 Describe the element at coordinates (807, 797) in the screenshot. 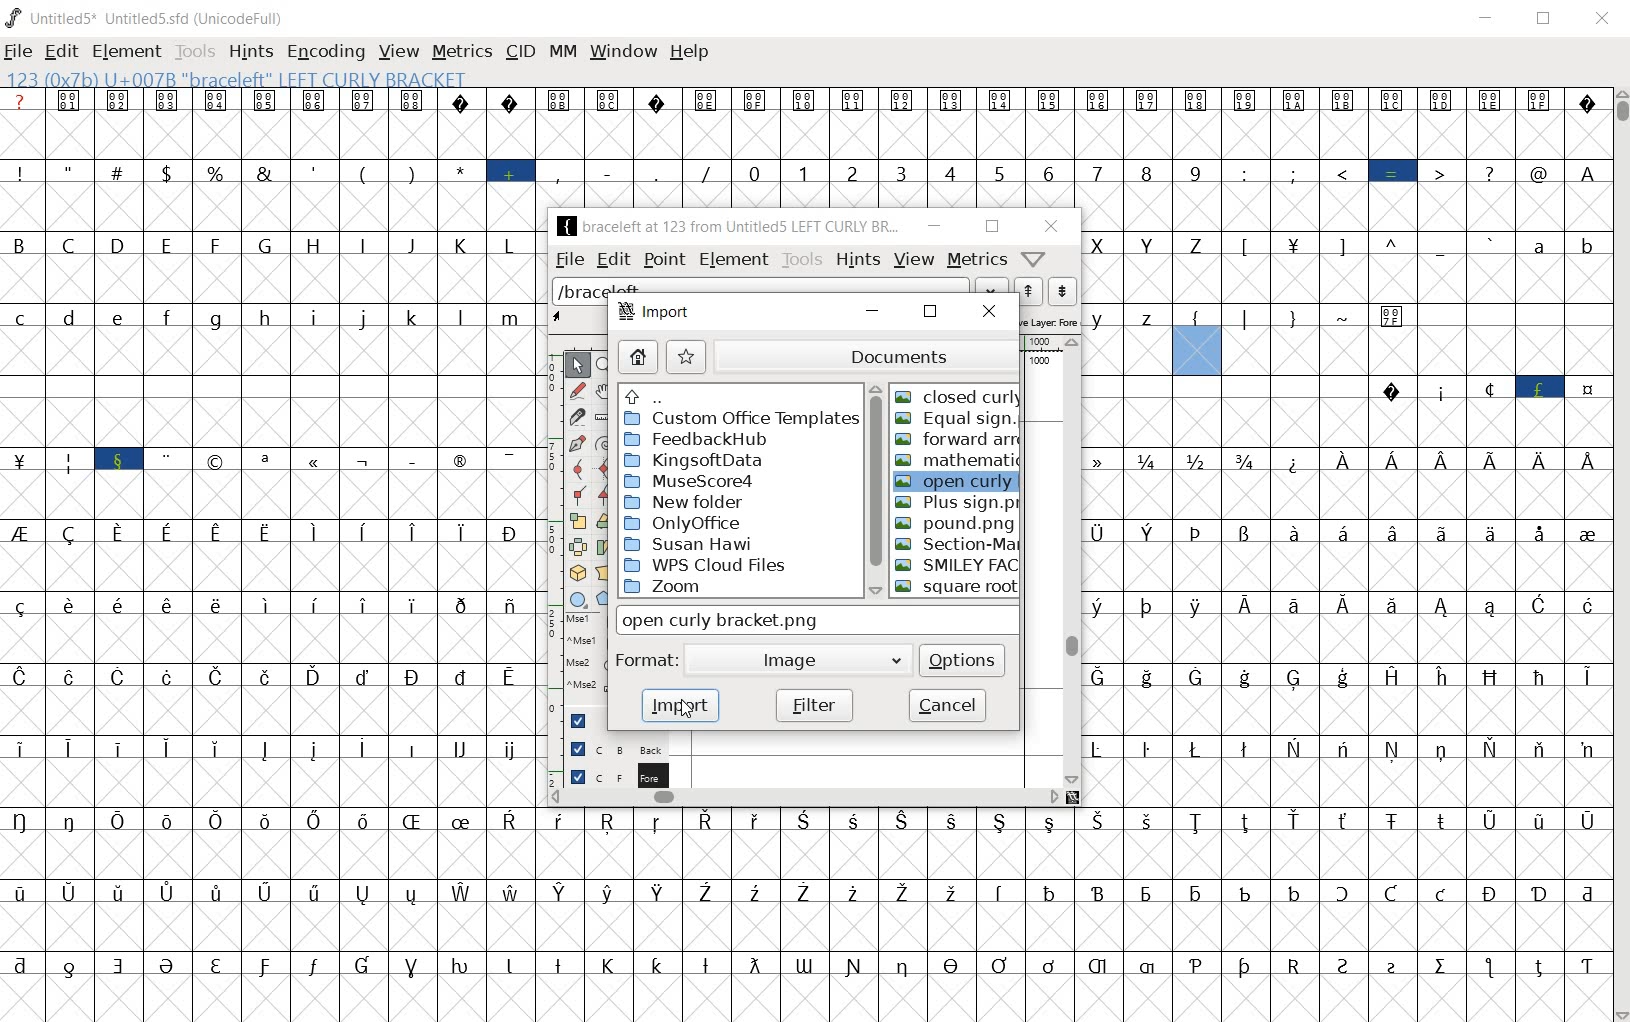

I see `scrollbar` at that location.